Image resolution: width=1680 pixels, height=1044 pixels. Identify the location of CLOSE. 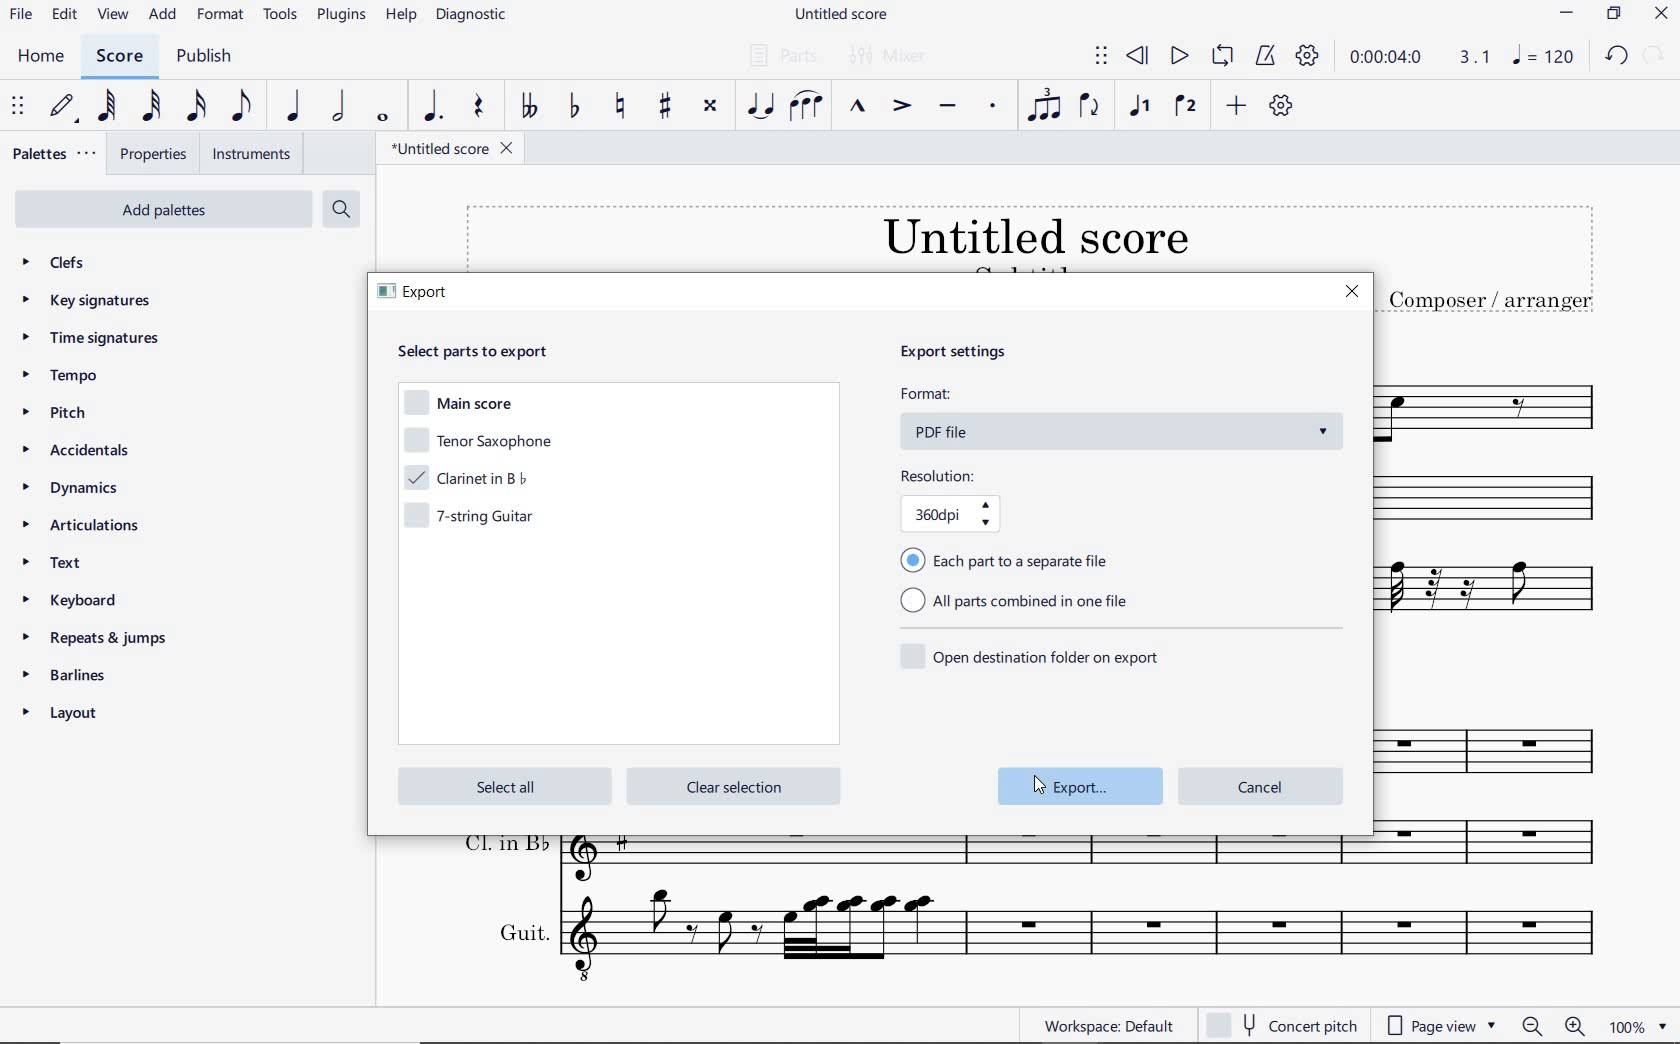
(1661, 13).